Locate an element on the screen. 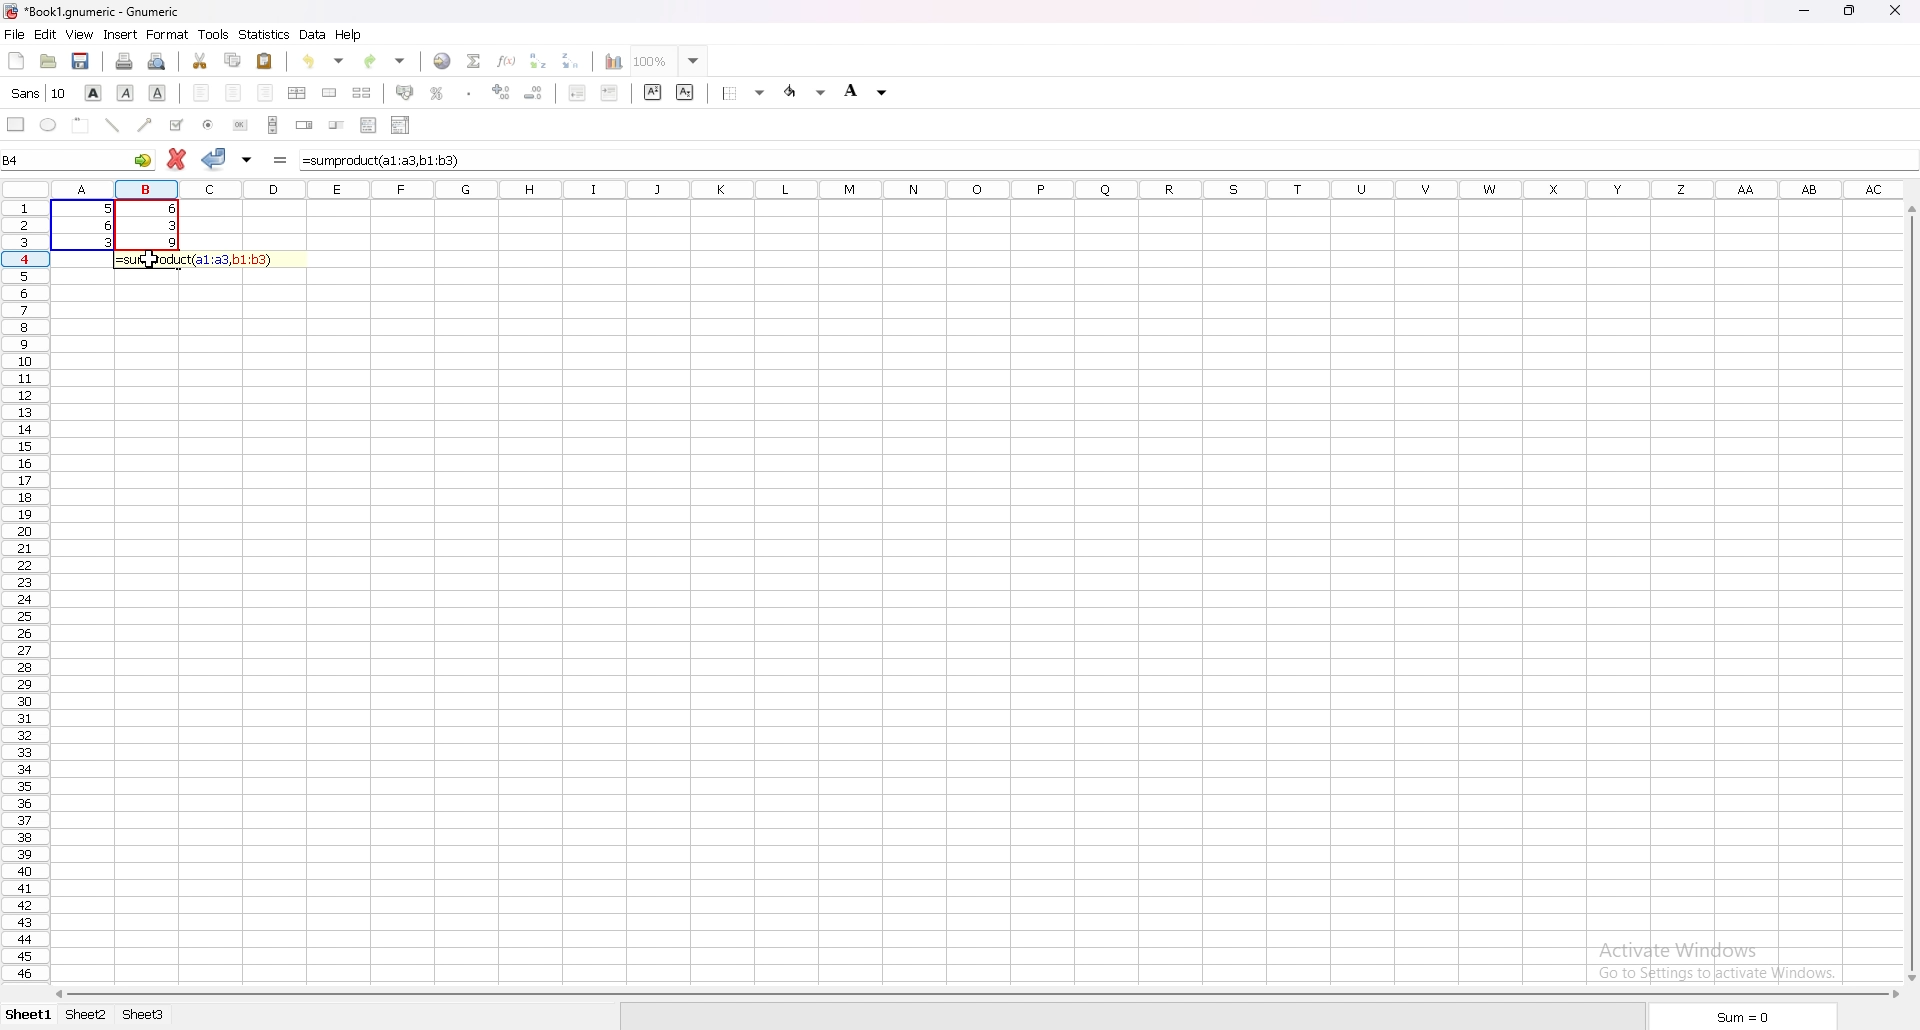  increase decimal is located at coordinates (501, 91).